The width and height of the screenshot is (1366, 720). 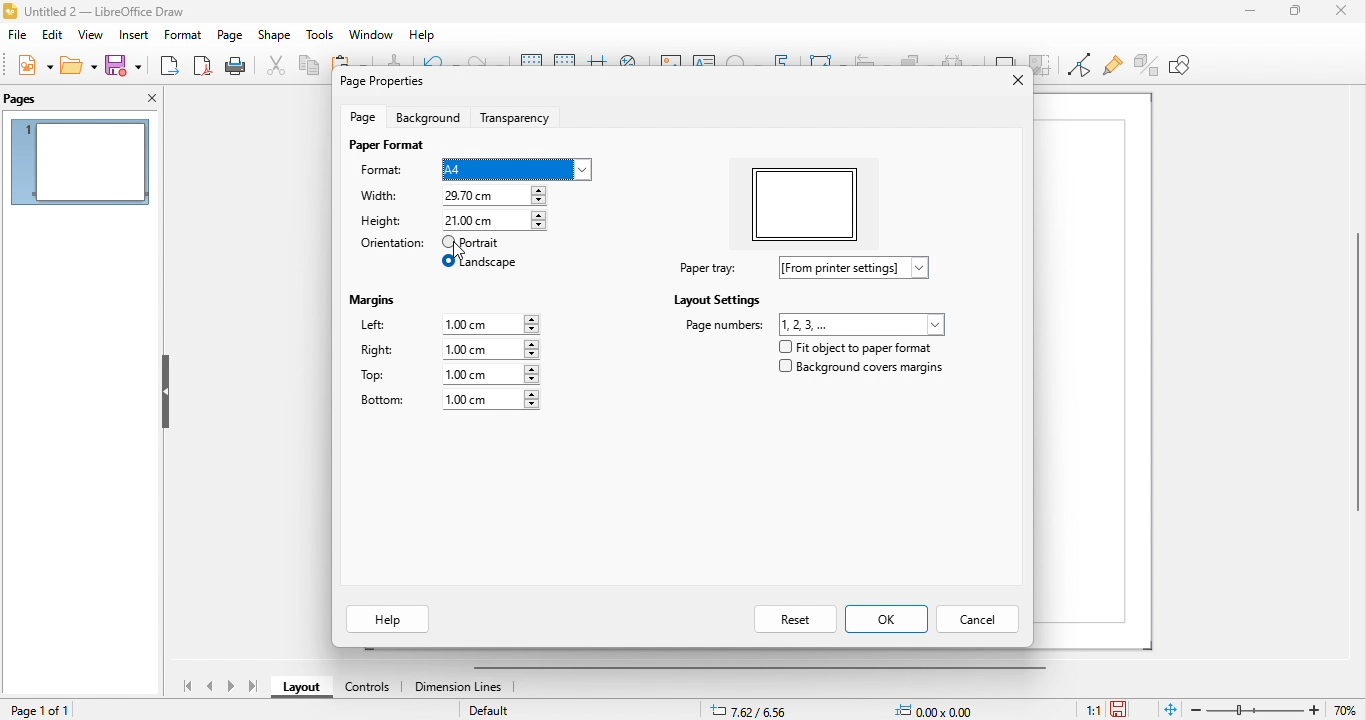 What do you see at coordinates (484, 65) in the screenshot?
I see `redo` at bounding box center [484, 65].